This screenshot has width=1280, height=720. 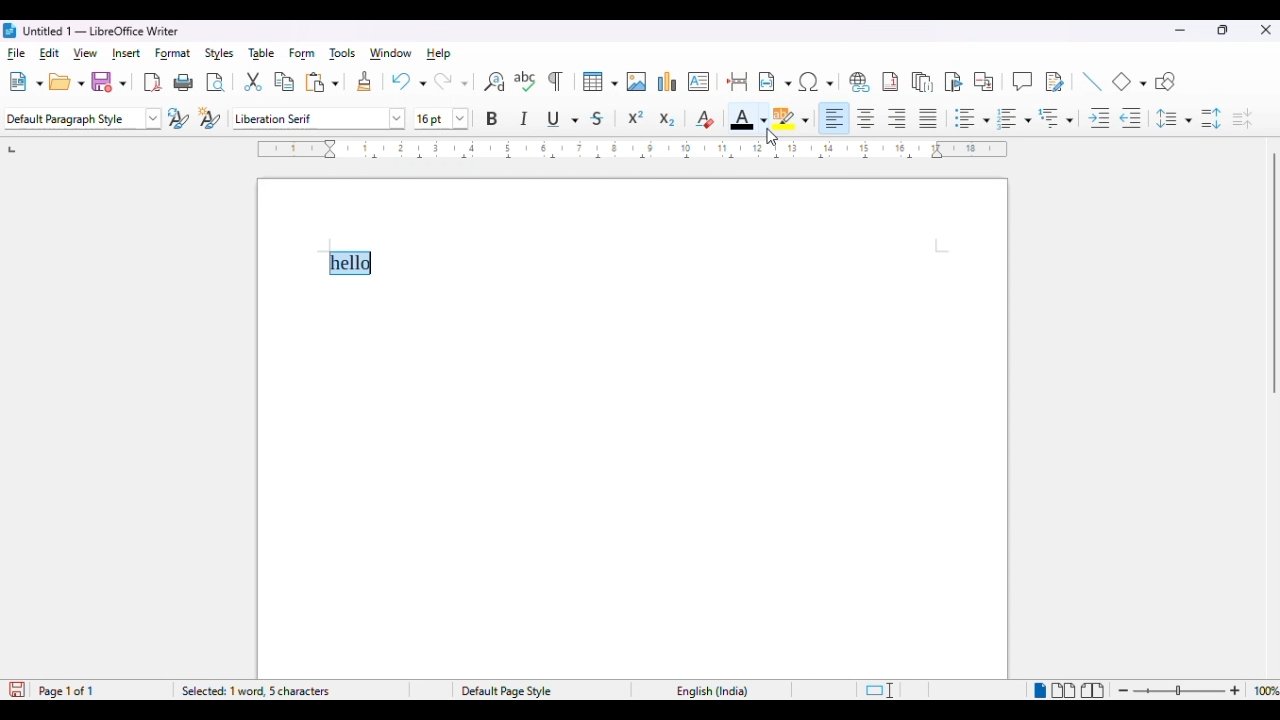 I want to click on superscript, so click(x=636, y=117).